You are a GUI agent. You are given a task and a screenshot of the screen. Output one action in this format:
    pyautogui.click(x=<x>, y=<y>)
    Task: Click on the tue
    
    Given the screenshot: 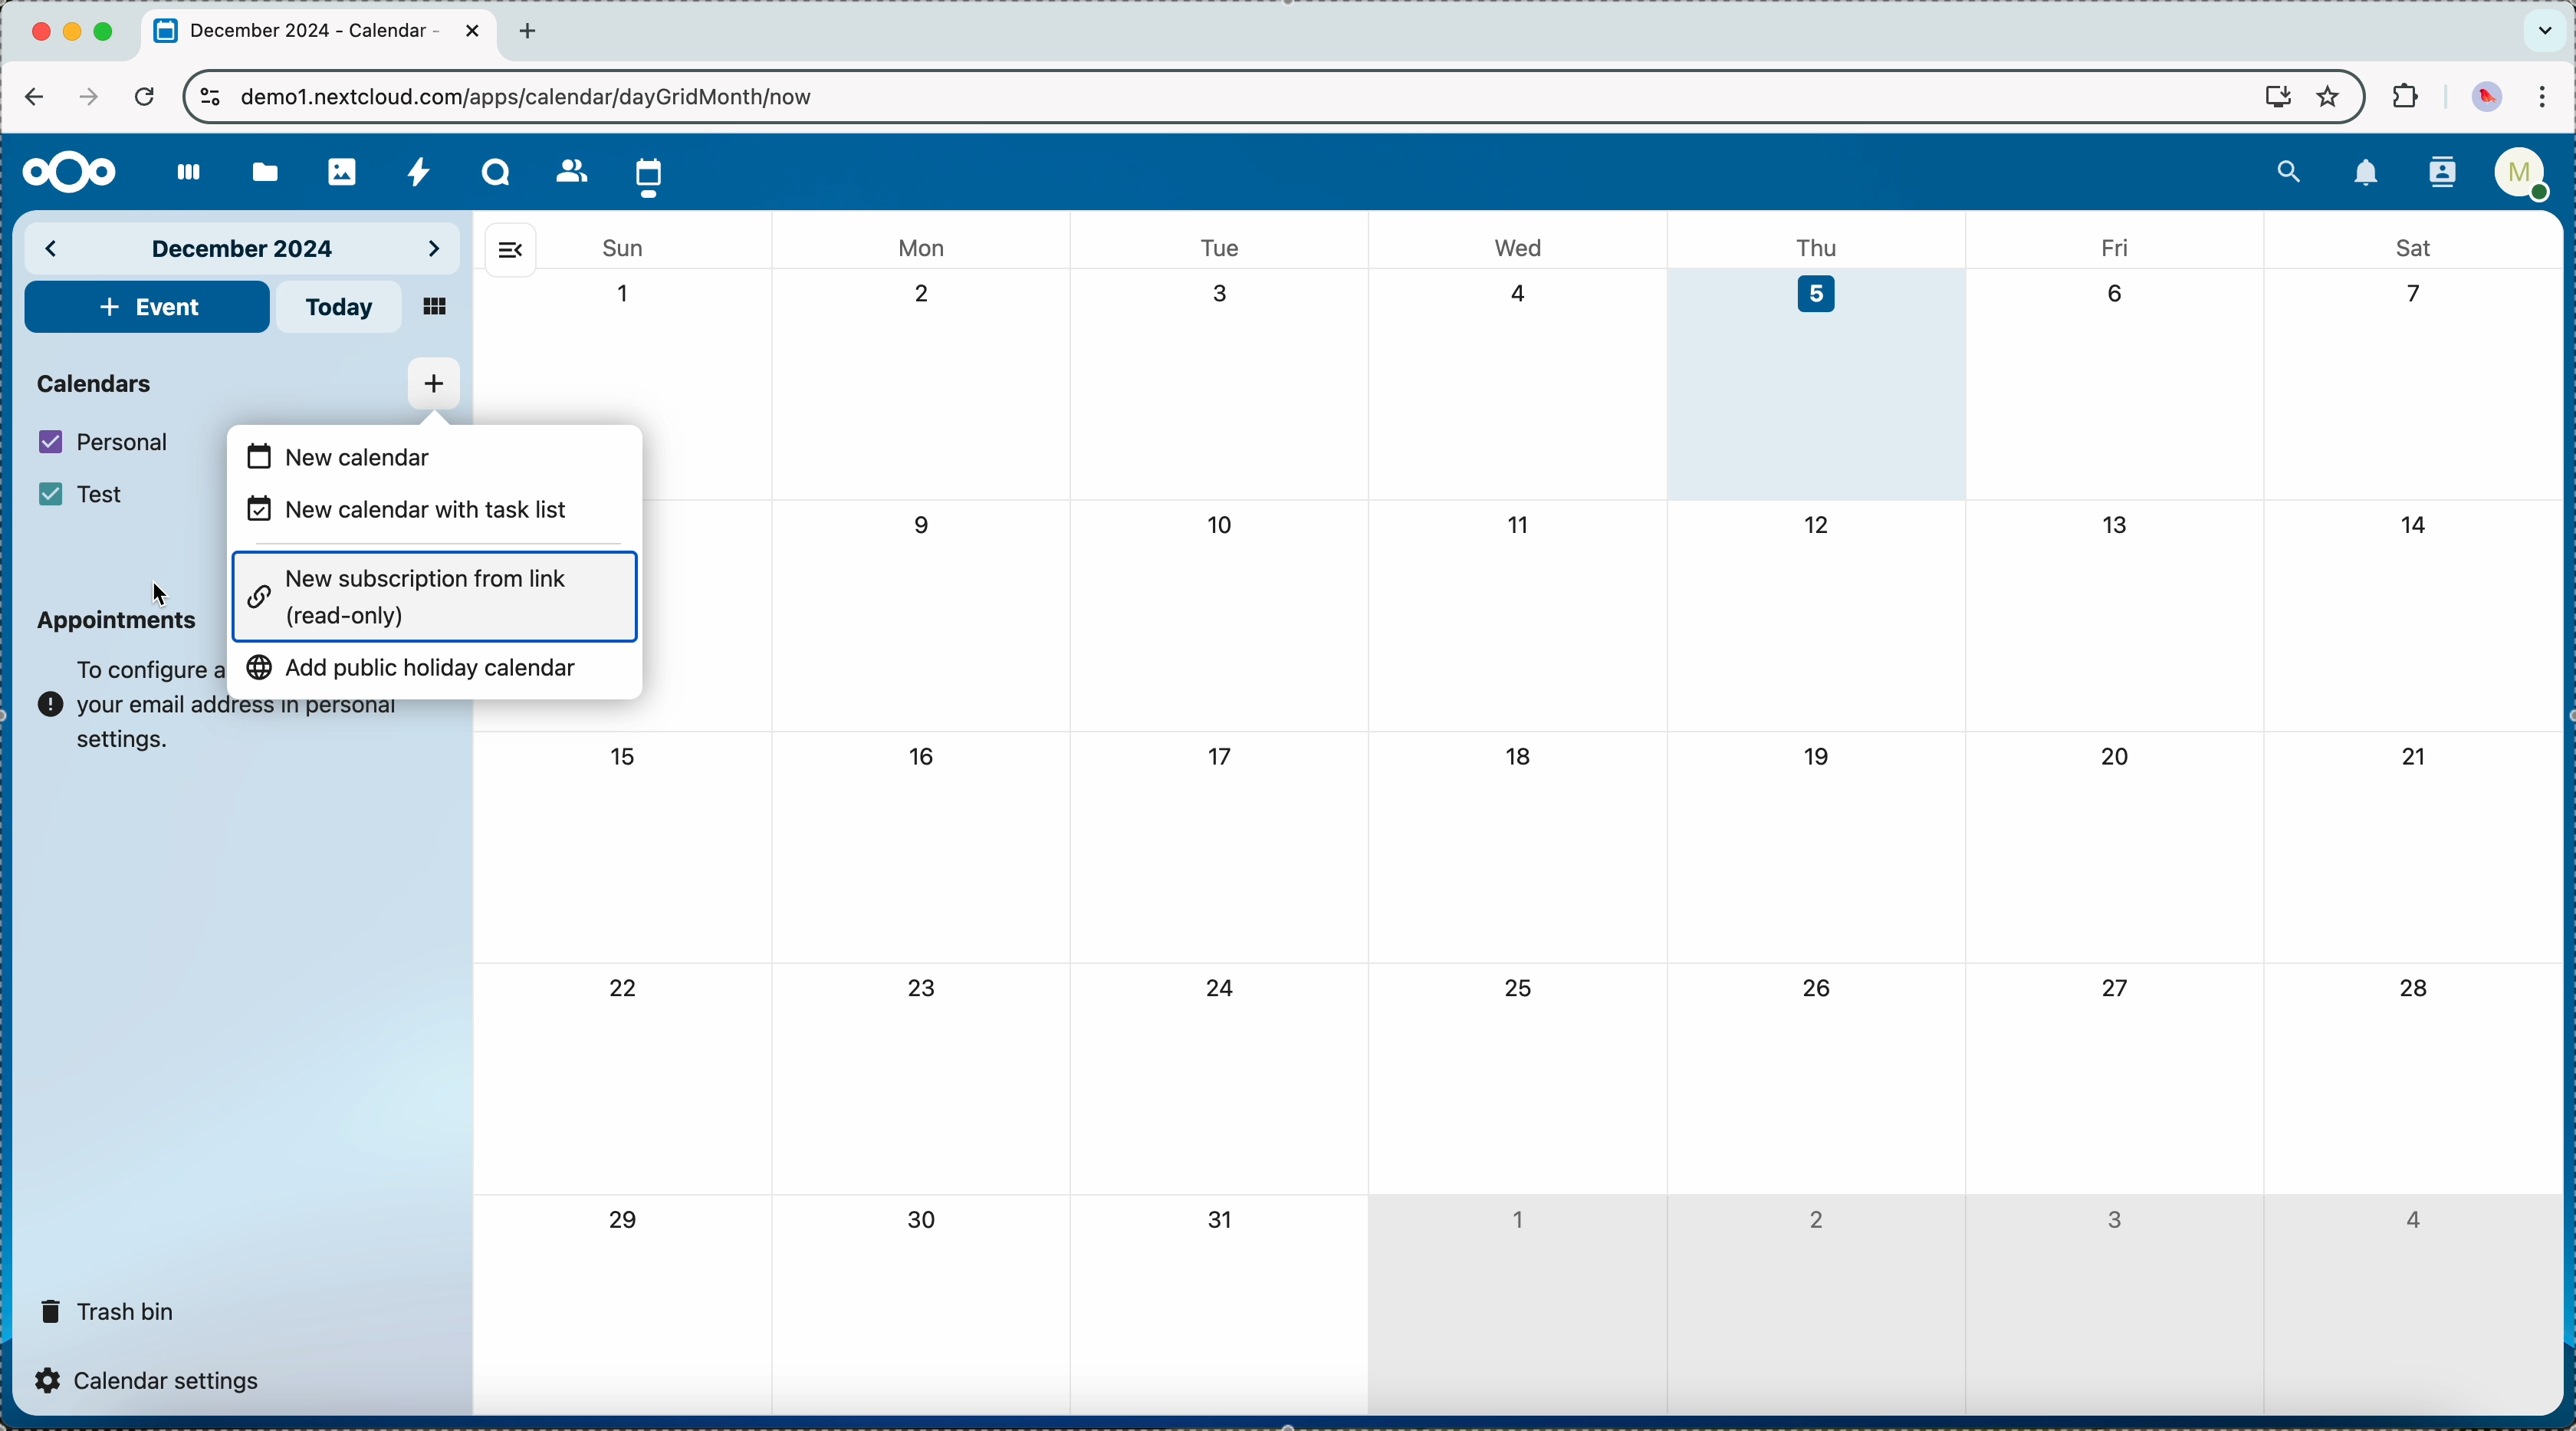 What is the action you would take?
    pyautogui.click(x=1220, y=247)
    